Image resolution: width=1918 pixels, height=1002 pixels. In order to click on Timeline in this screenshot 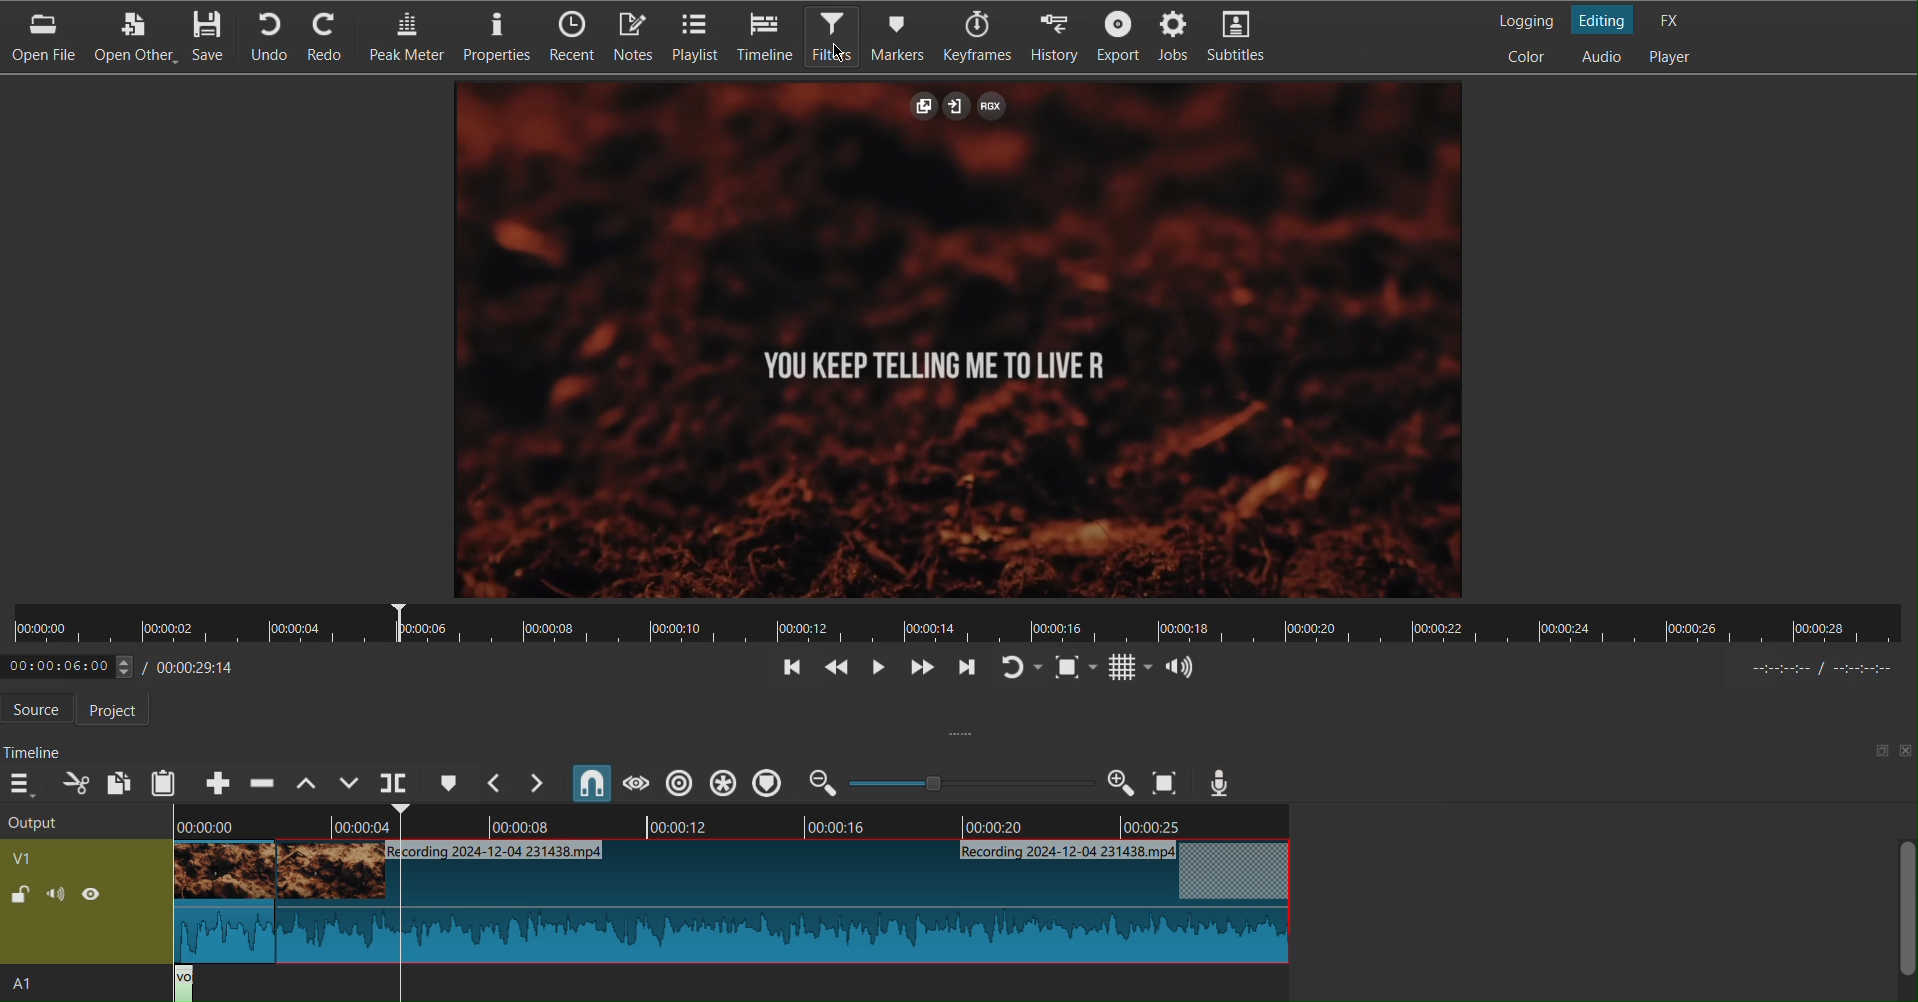, I will do `click(735, 820)`.